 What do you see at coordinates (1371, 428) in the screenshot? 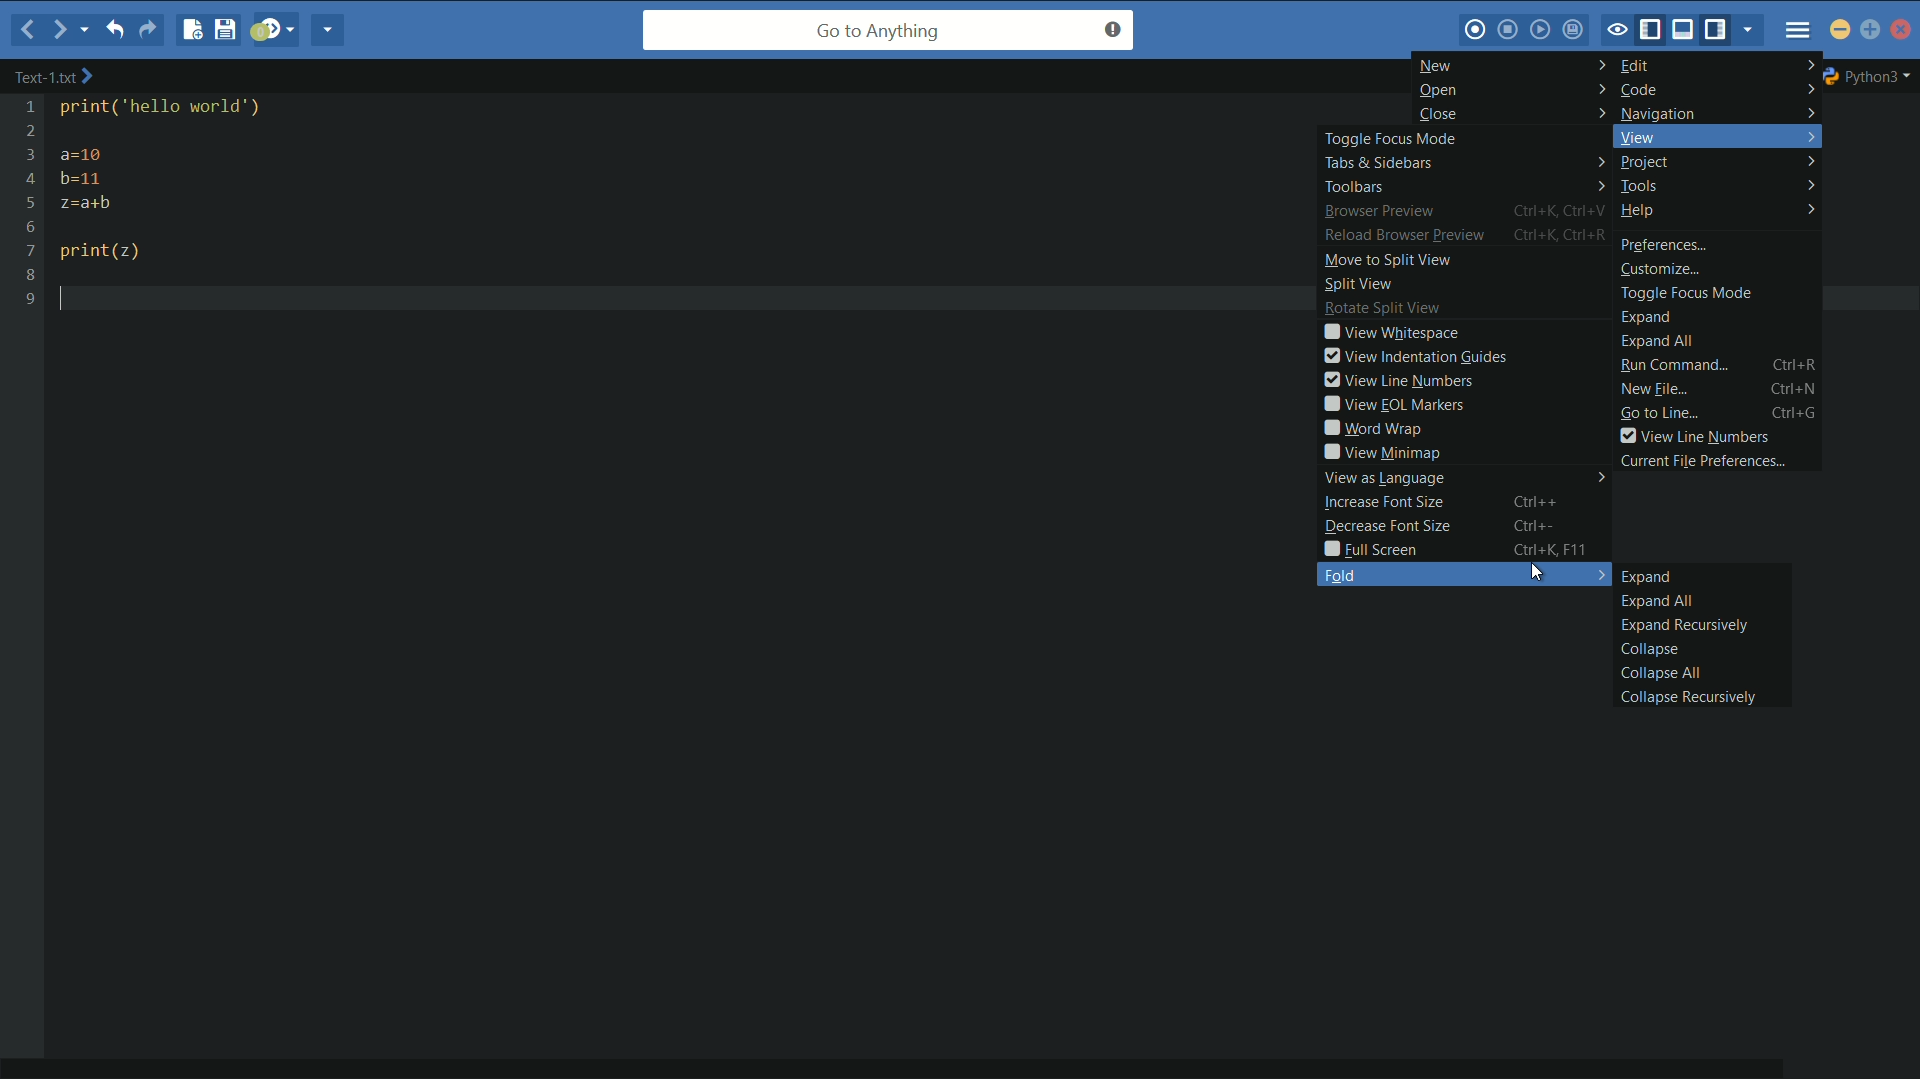
I see `word wrap` at bounding box center [1371, 428].